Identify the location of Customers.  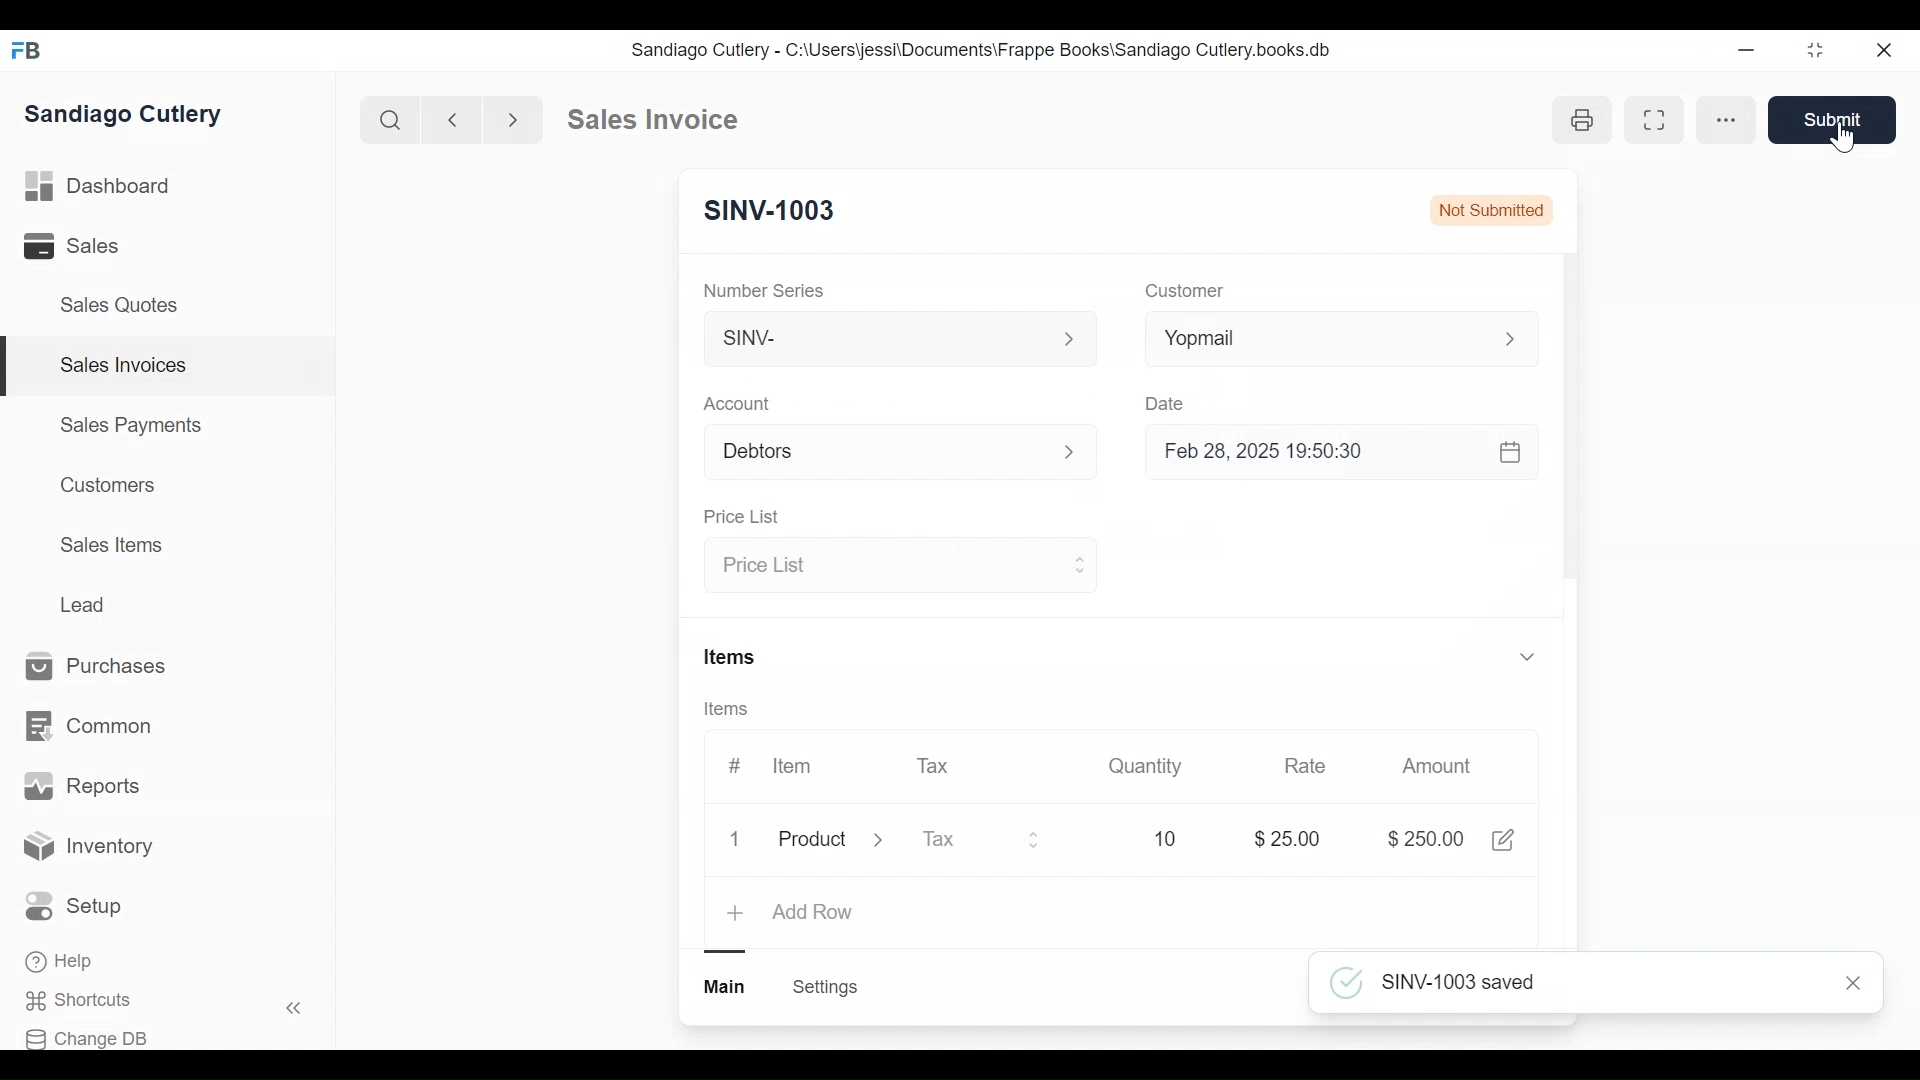
(103, 485).